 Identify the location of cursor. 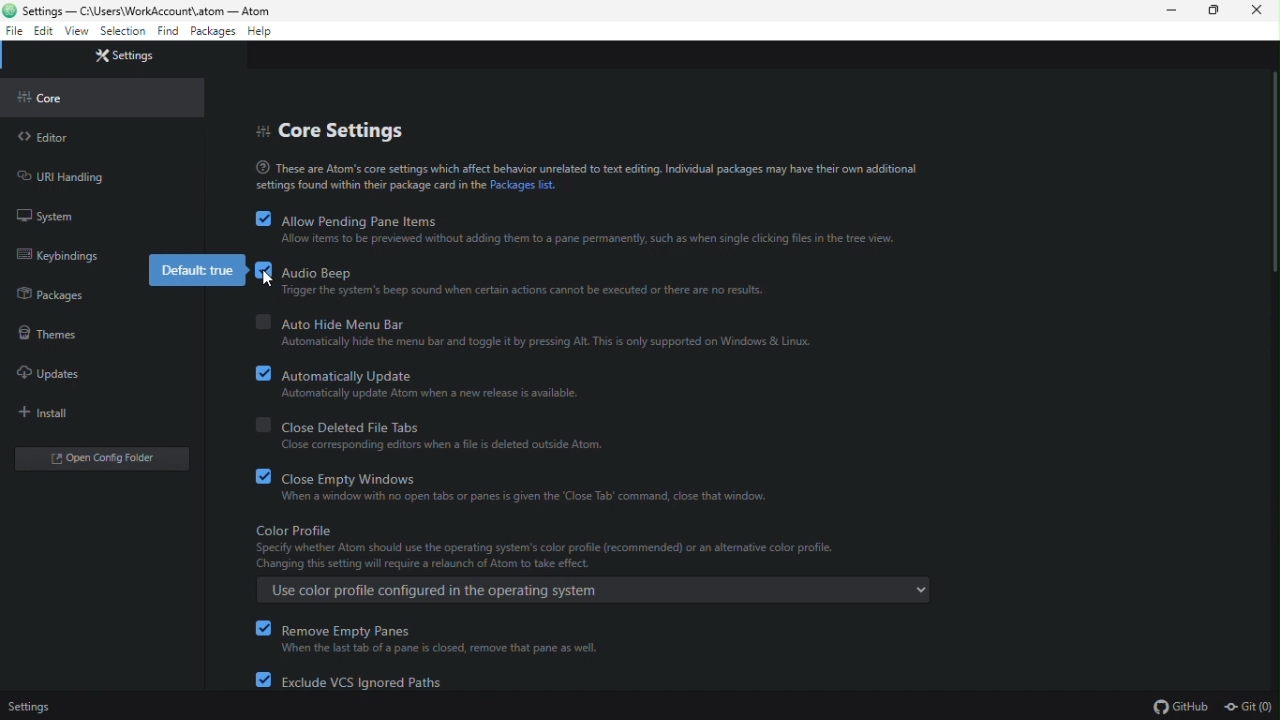
(266, 279).